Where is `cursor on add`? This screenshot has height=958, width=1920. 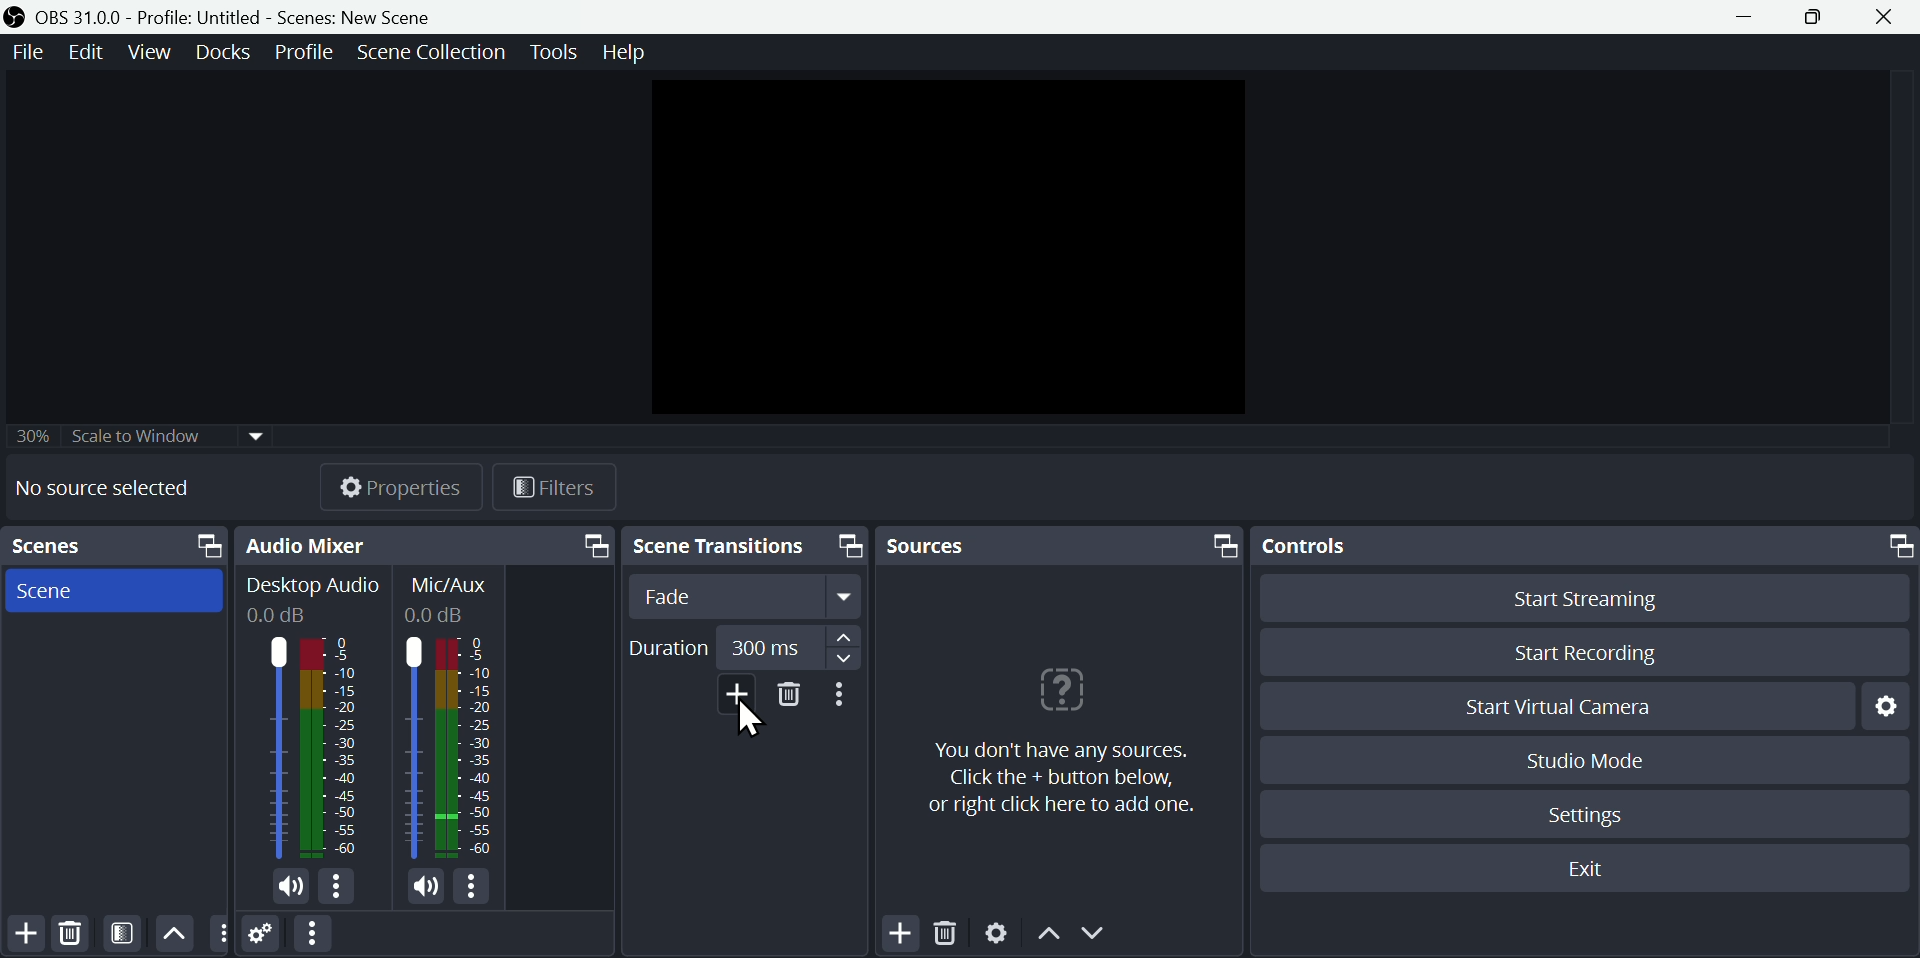
cursor on add is located at coordinates (752, 720).